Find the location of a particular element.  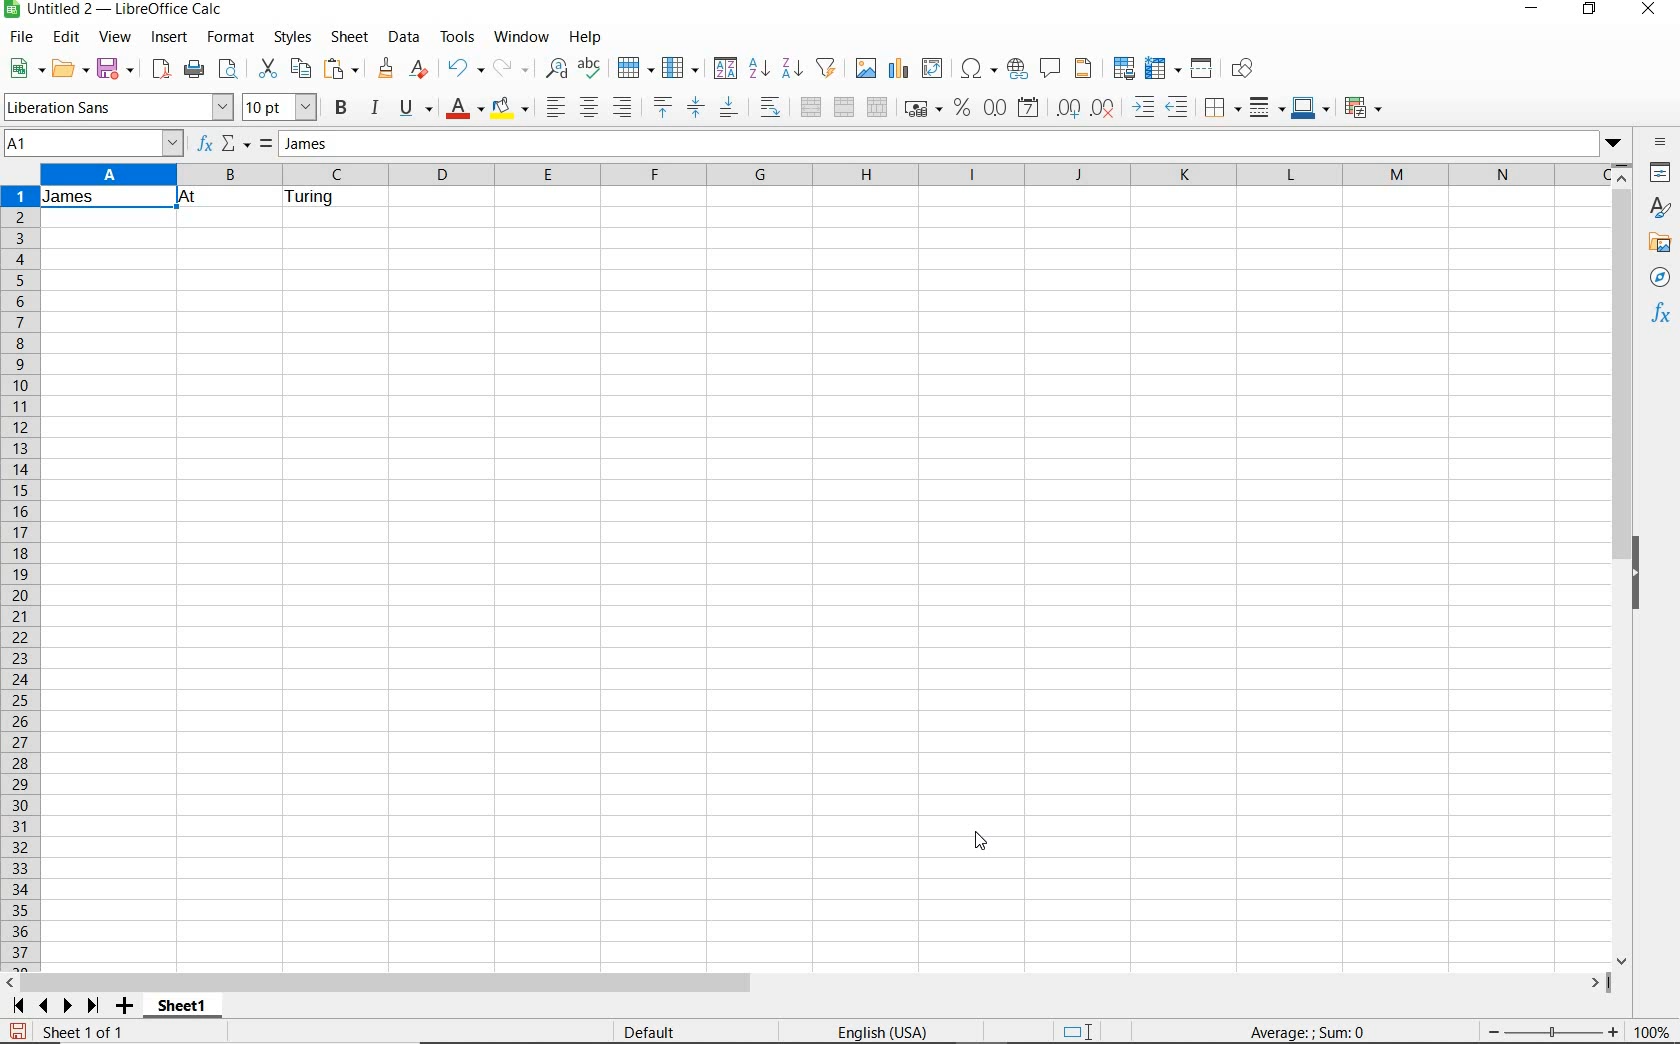

new is located at coordinates (25, 69).